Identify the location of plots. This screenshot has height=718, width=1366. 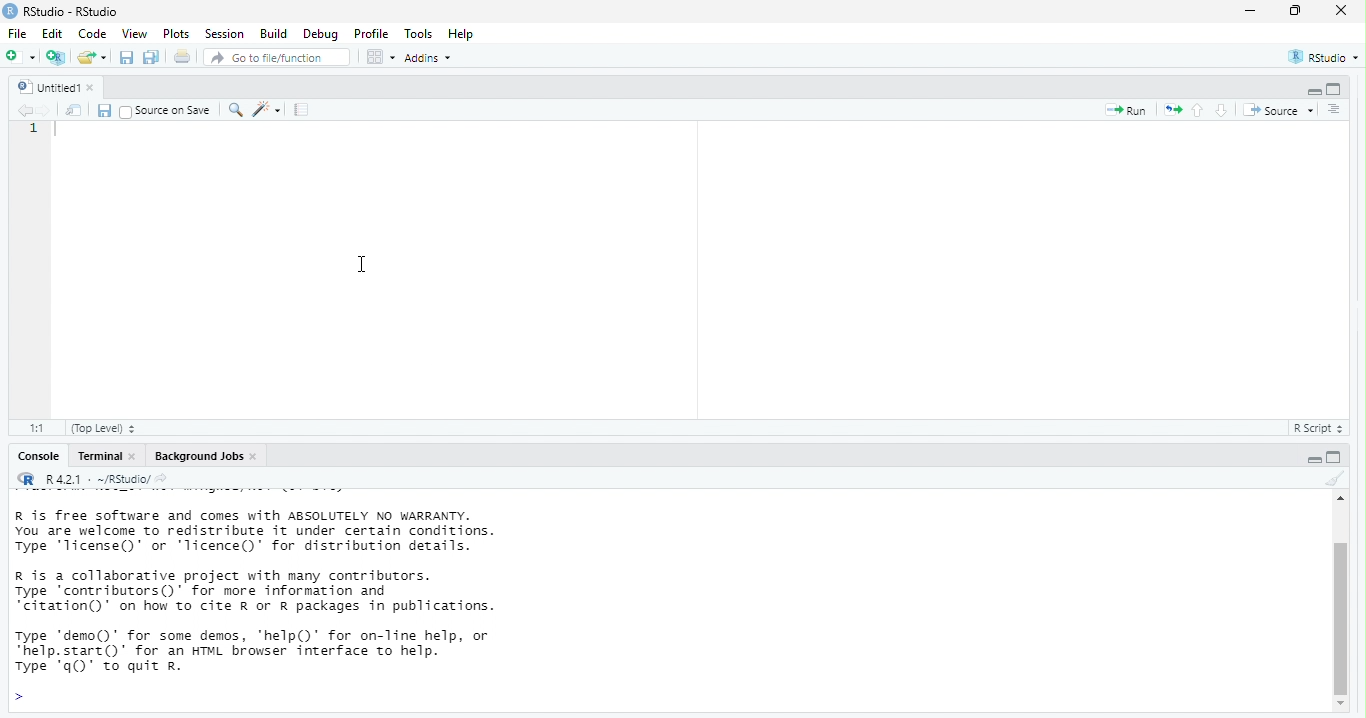
(177, 33).